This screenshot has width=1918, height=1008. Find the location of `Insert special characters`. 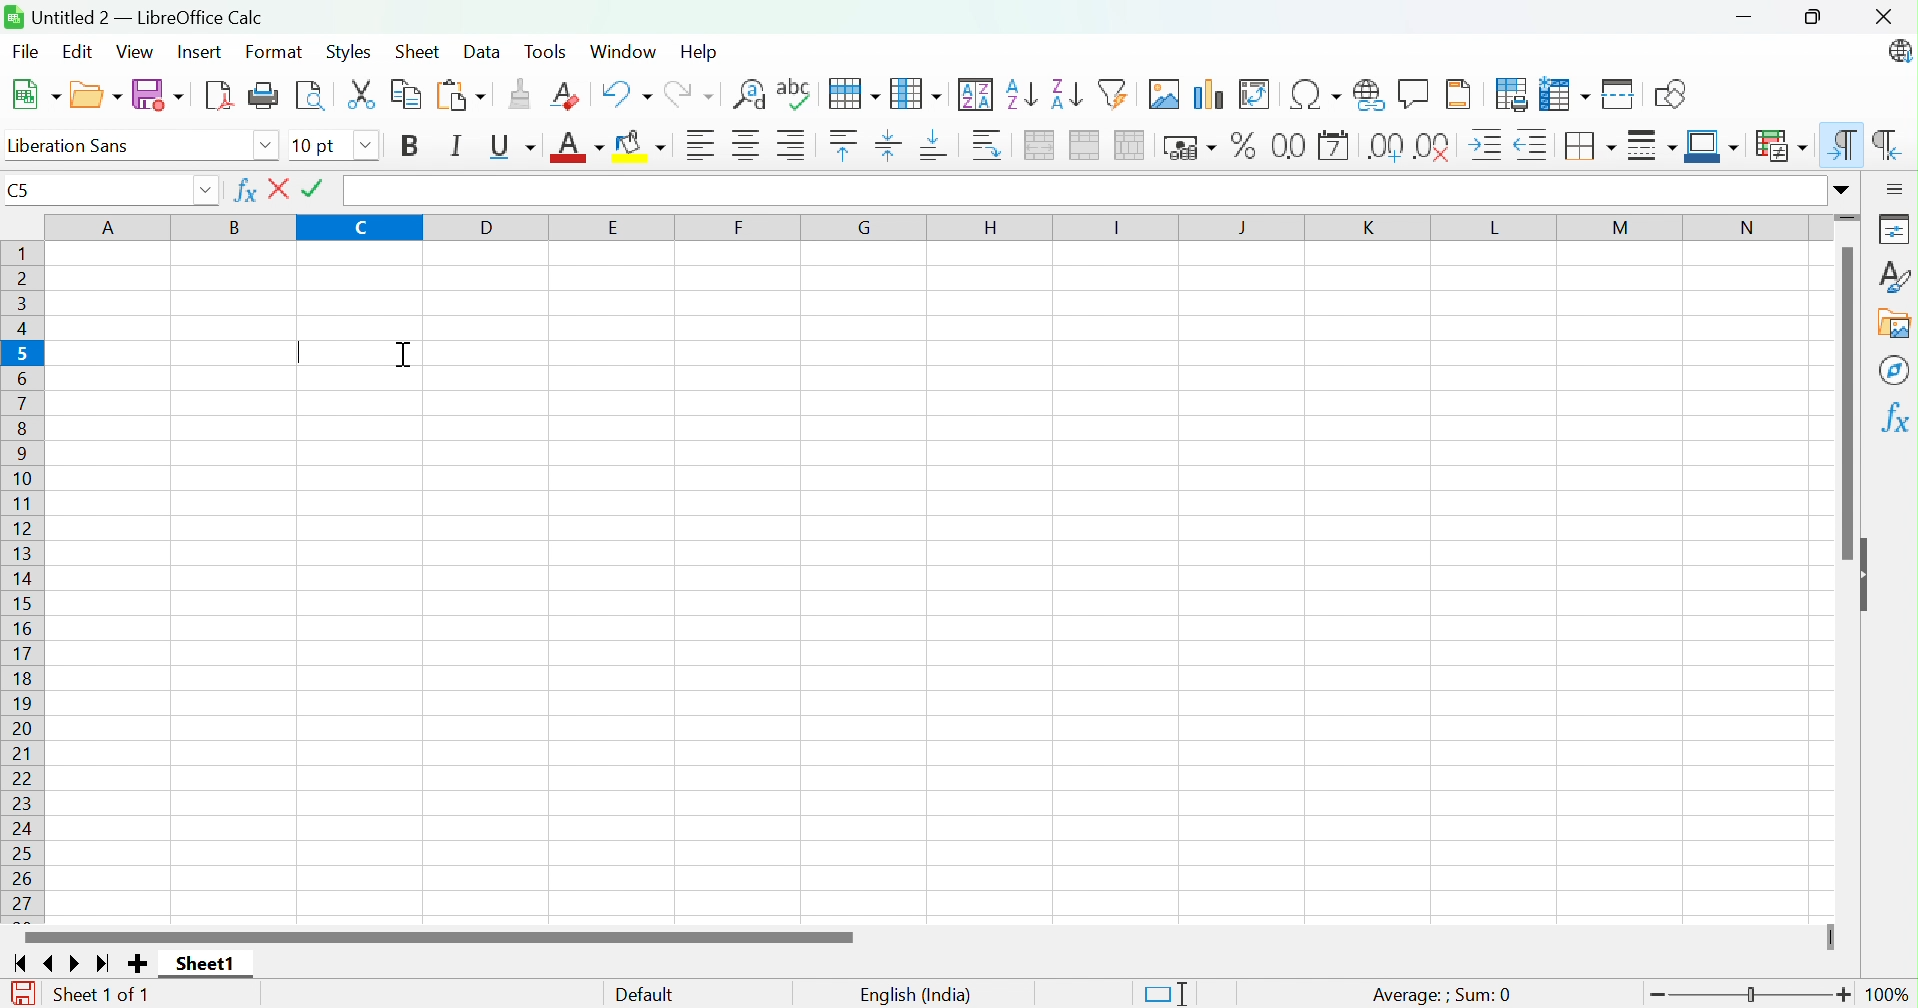

Insert special characters is located at coordinates (1313, 95).